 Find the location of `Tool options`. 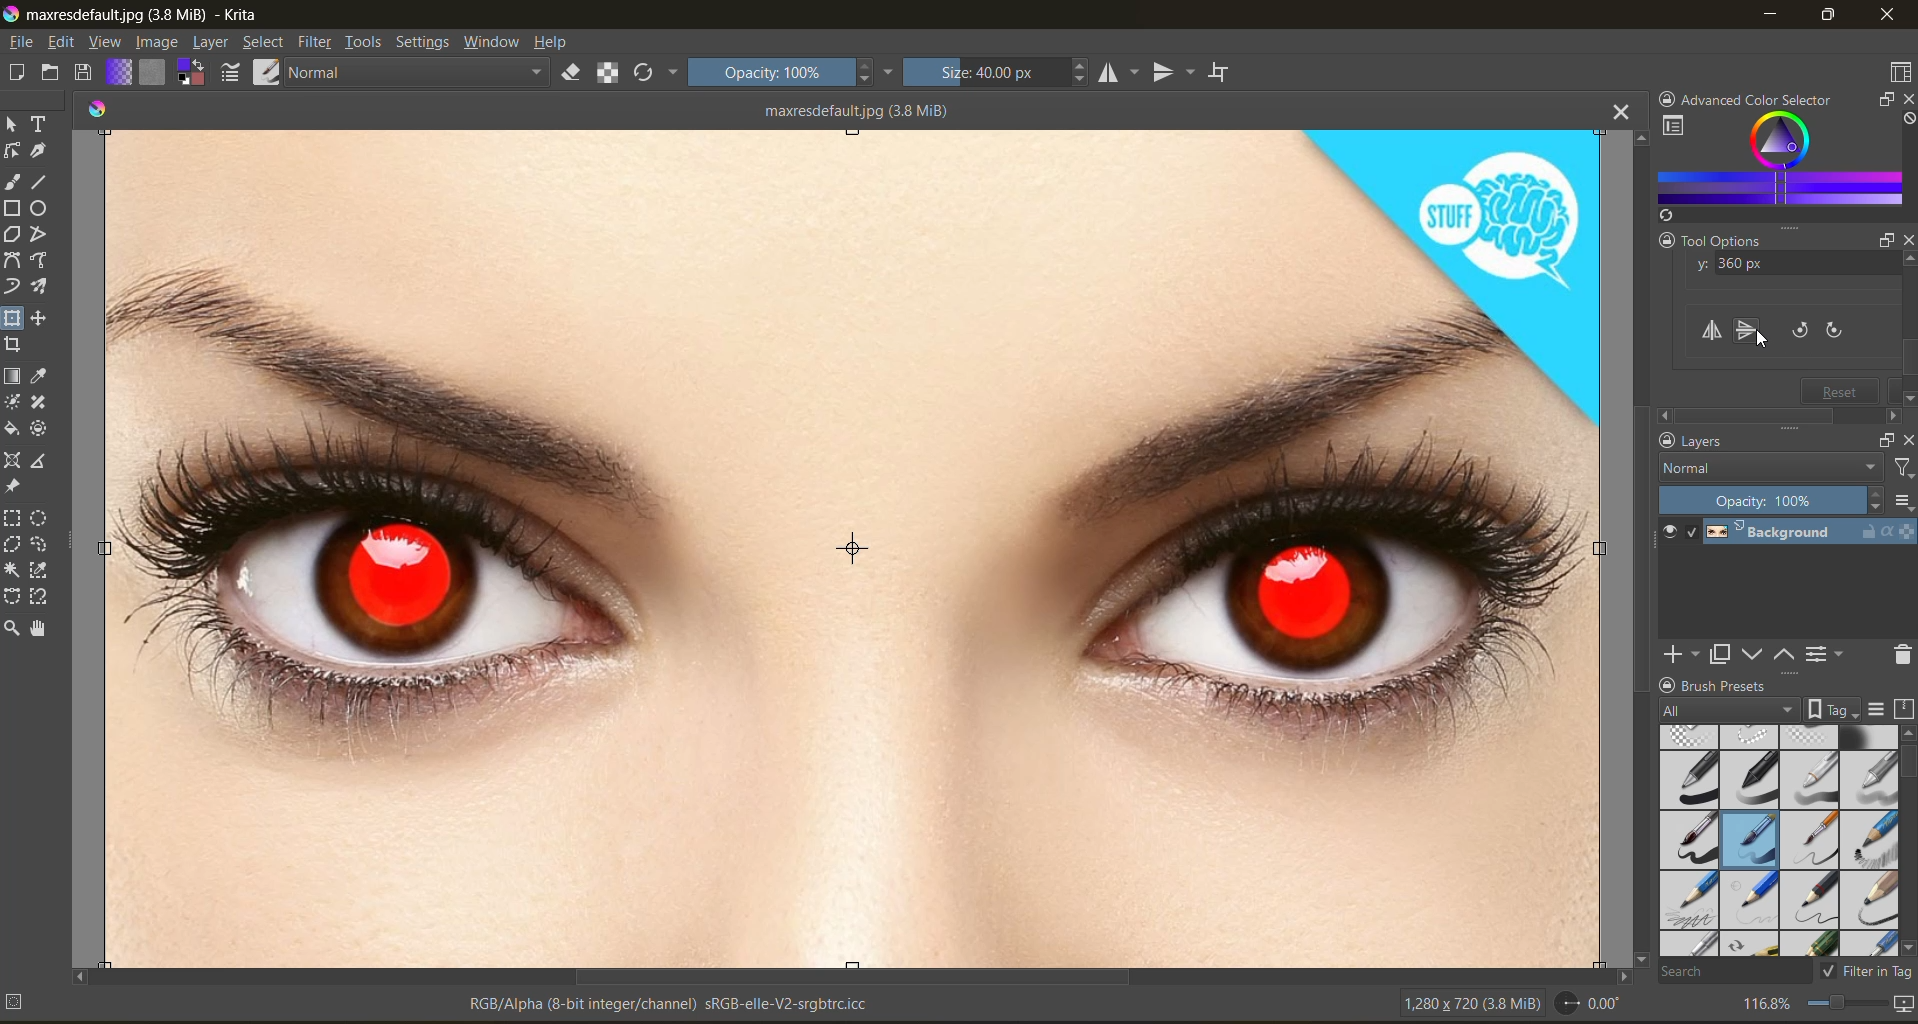

Tool options is located at coordinates (1740, 239).